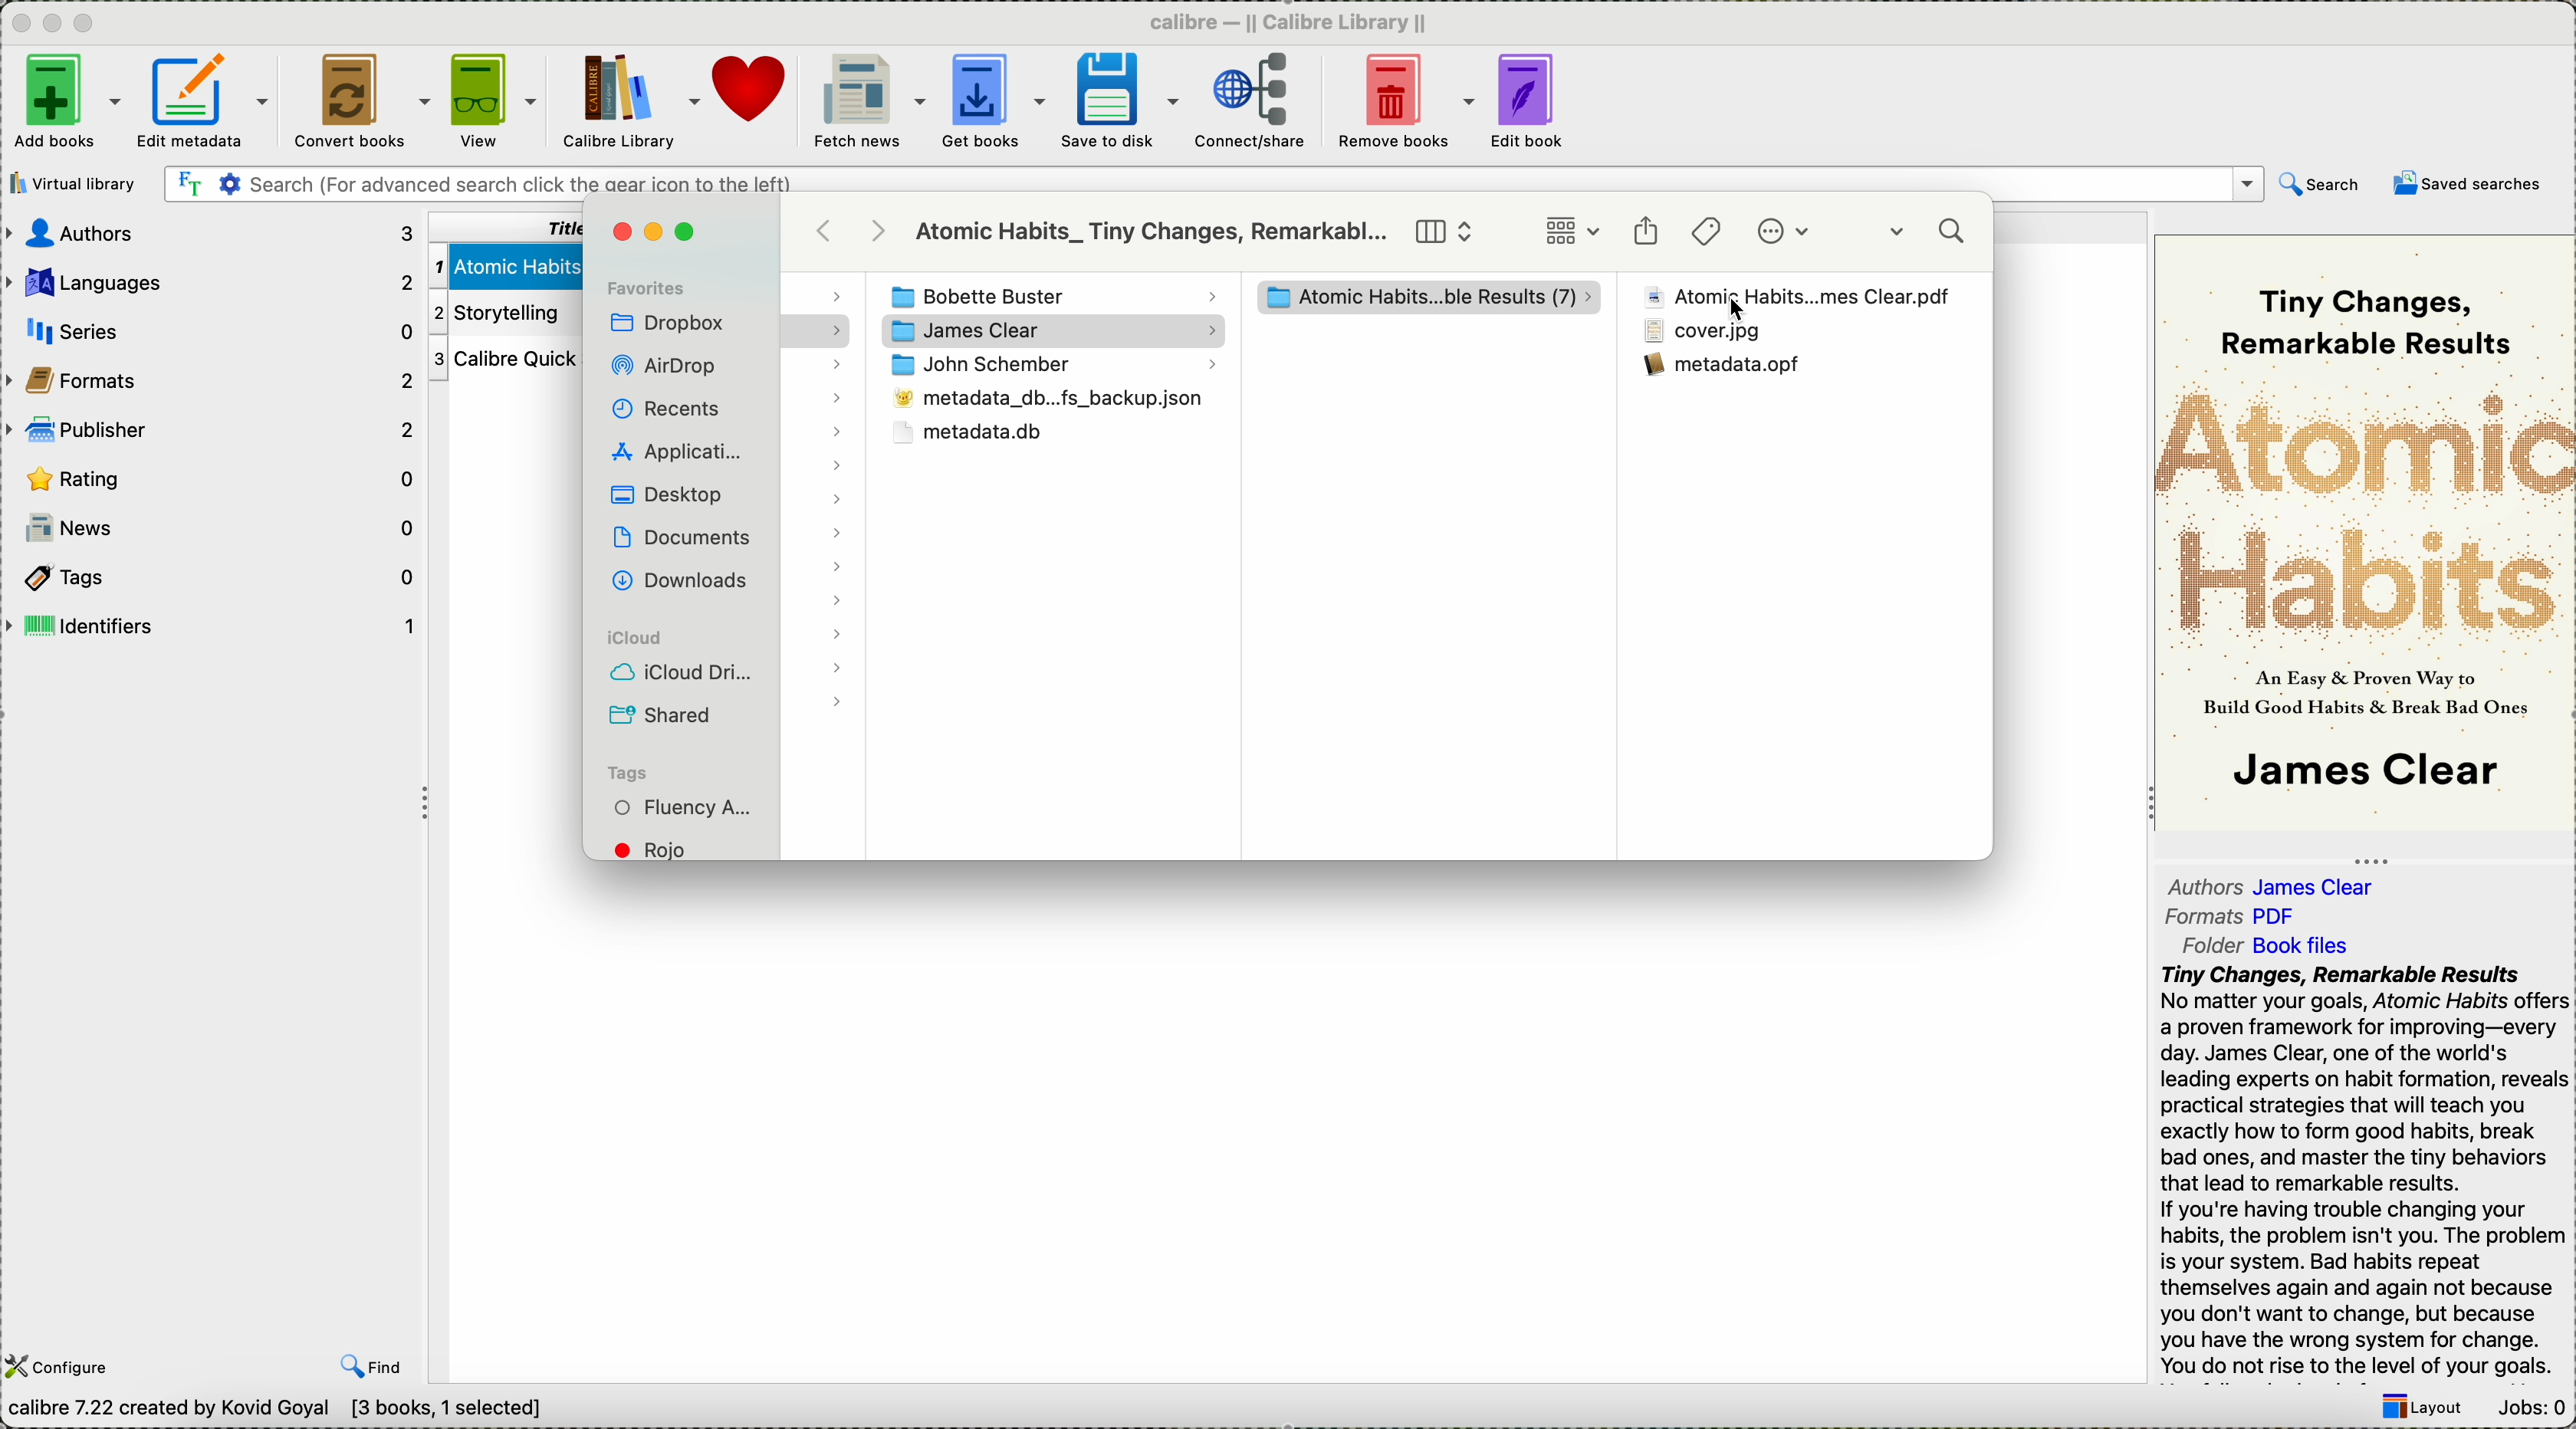  What do you see at coordinates (208, 105) in the screenshot?
I see `edit metadata` at bounding box center [208, 105].